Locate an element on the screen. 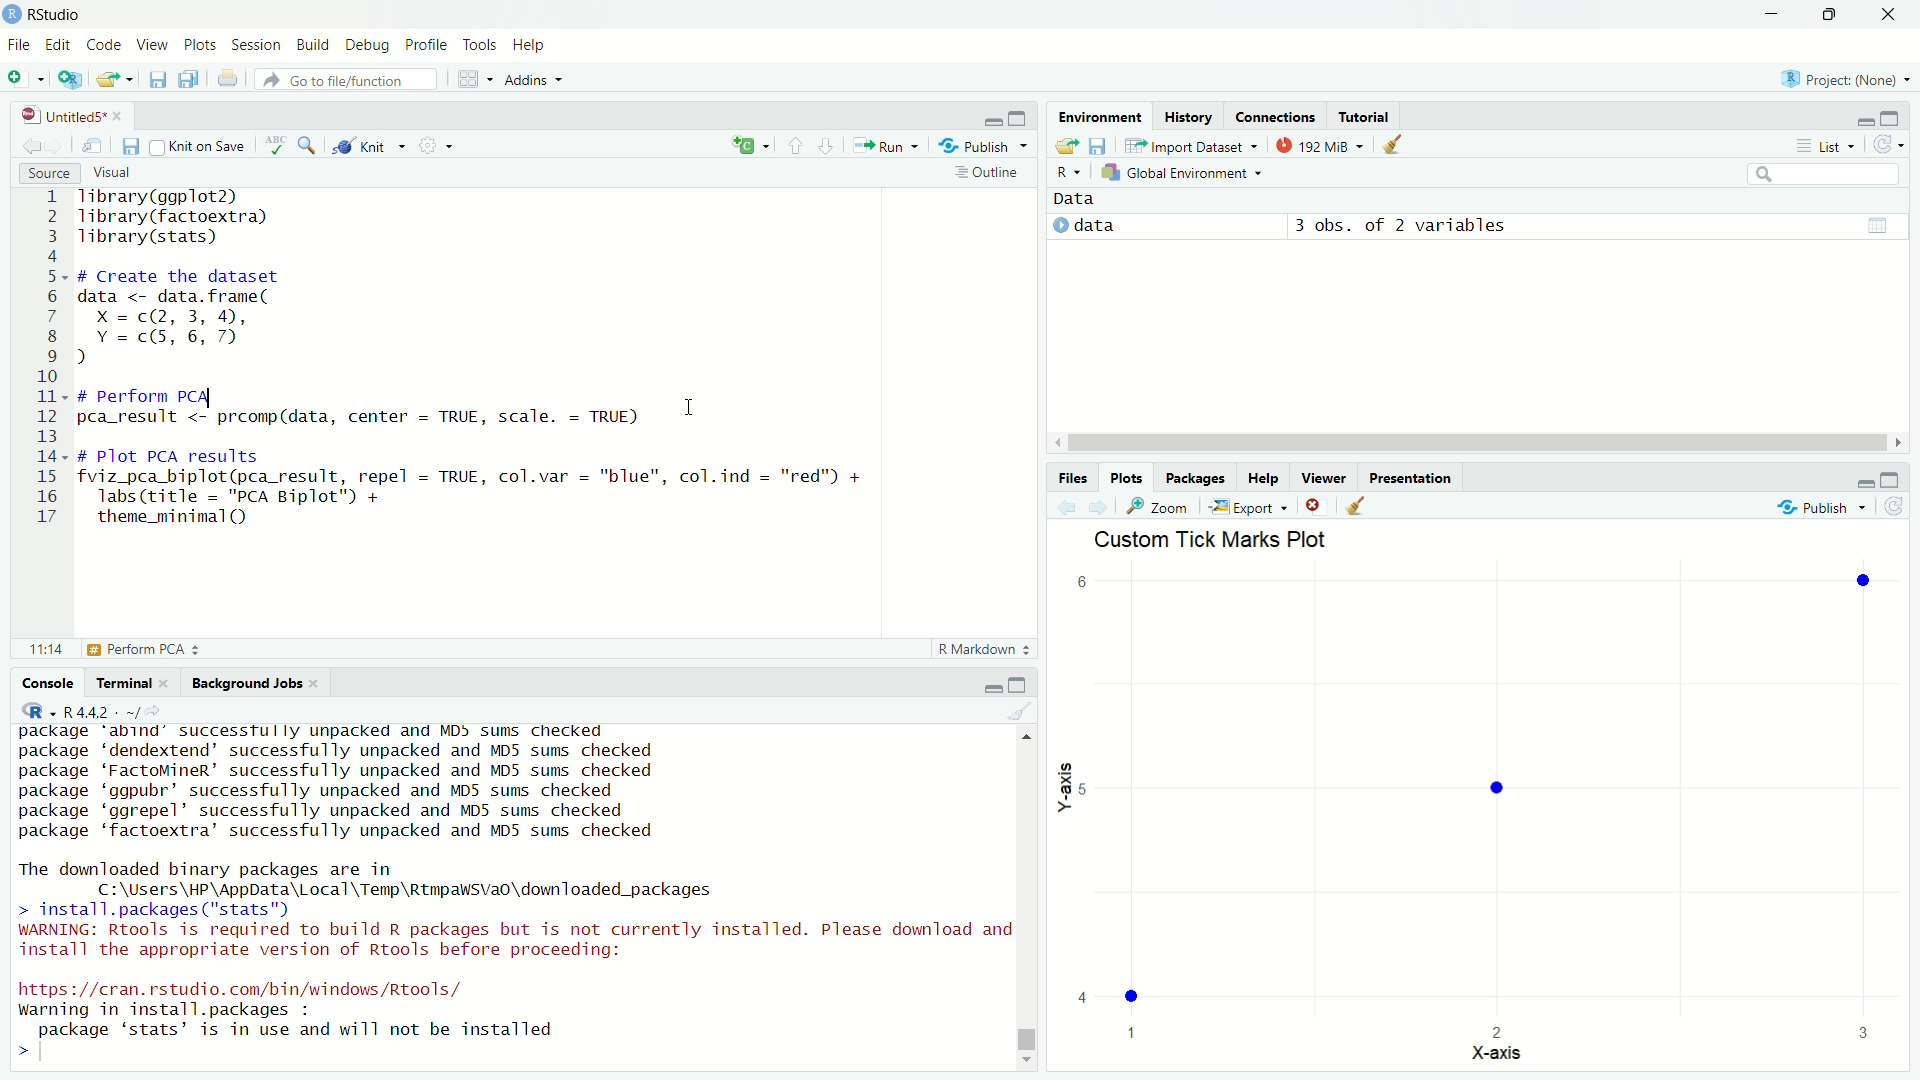  outline is located at coordinates (987, 174).